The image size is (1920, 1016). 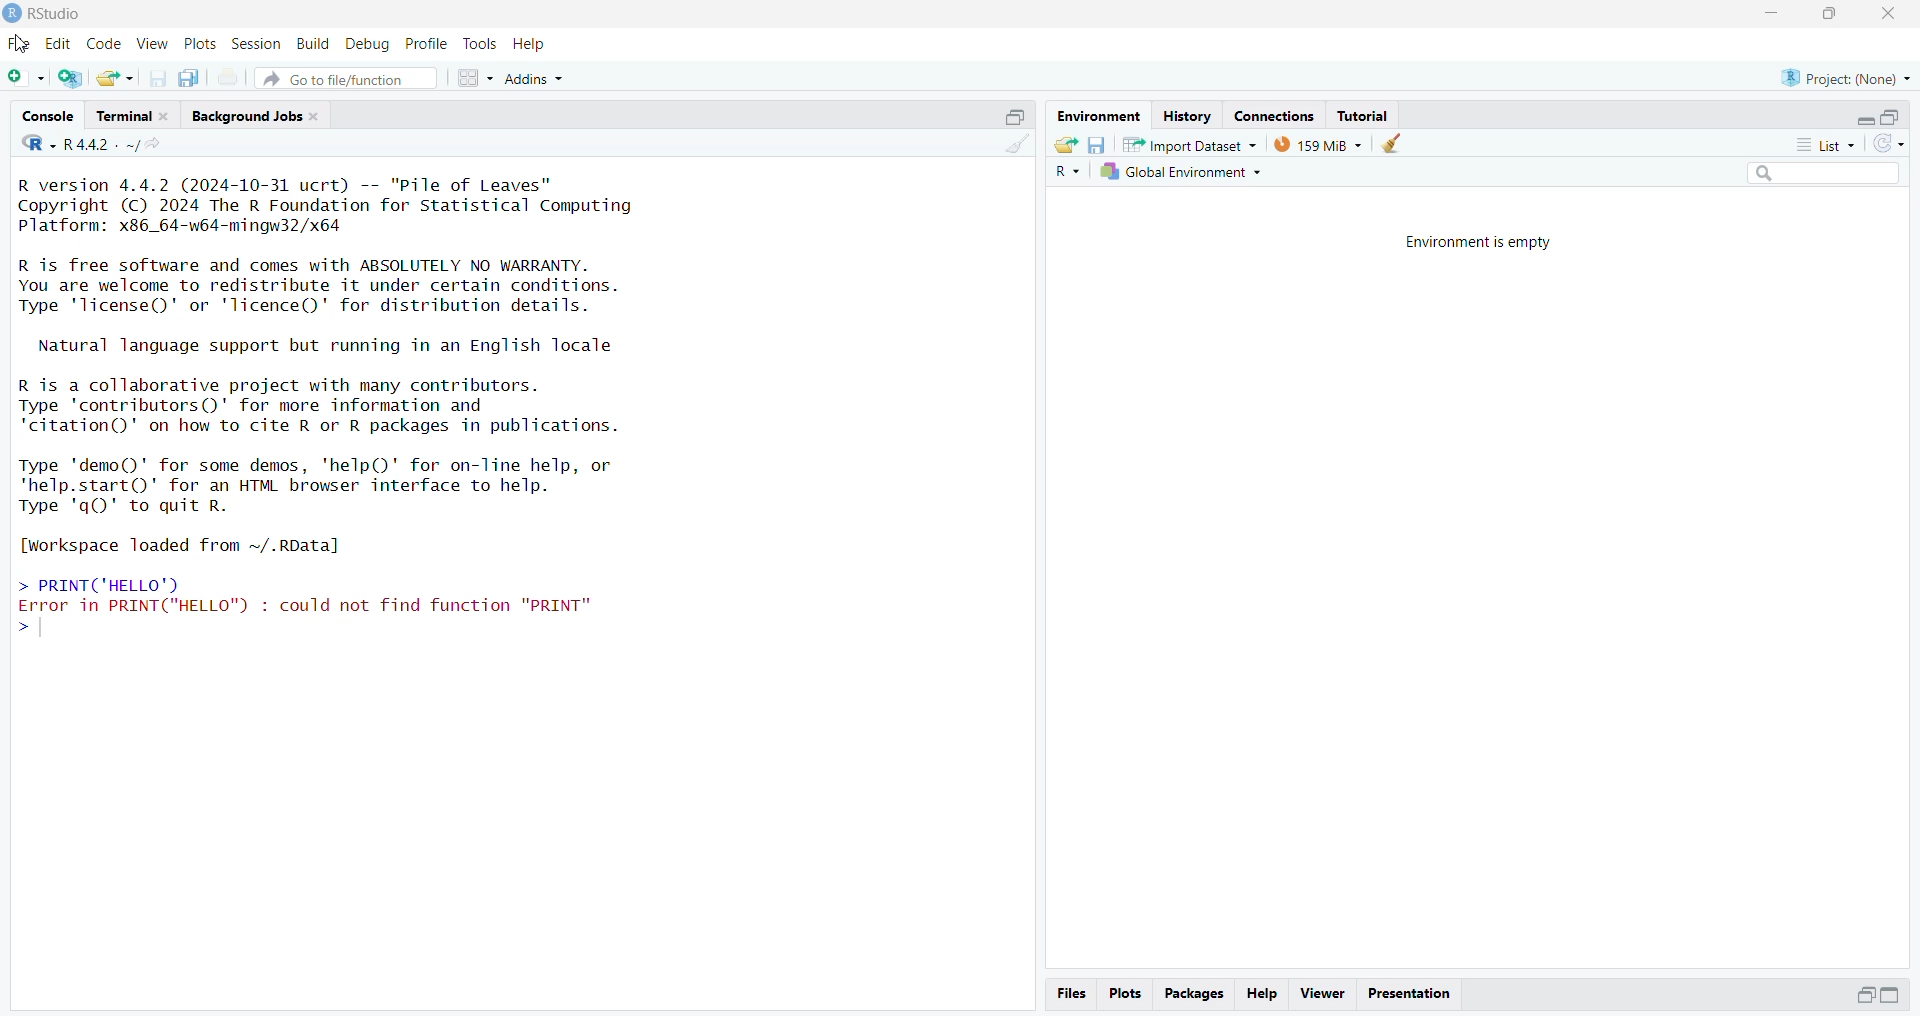 I want to click on R, so click(x=1064, y=173).